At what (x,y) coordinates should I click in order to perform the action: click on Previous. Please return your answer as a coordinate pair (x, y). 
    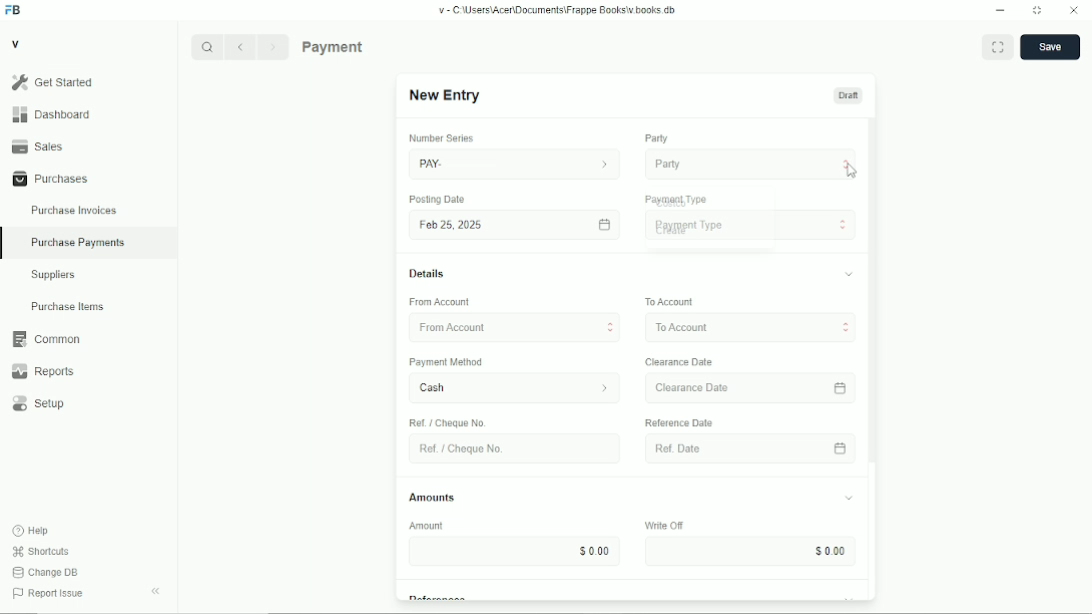
    Looking at the image, I should click on (240, 47).